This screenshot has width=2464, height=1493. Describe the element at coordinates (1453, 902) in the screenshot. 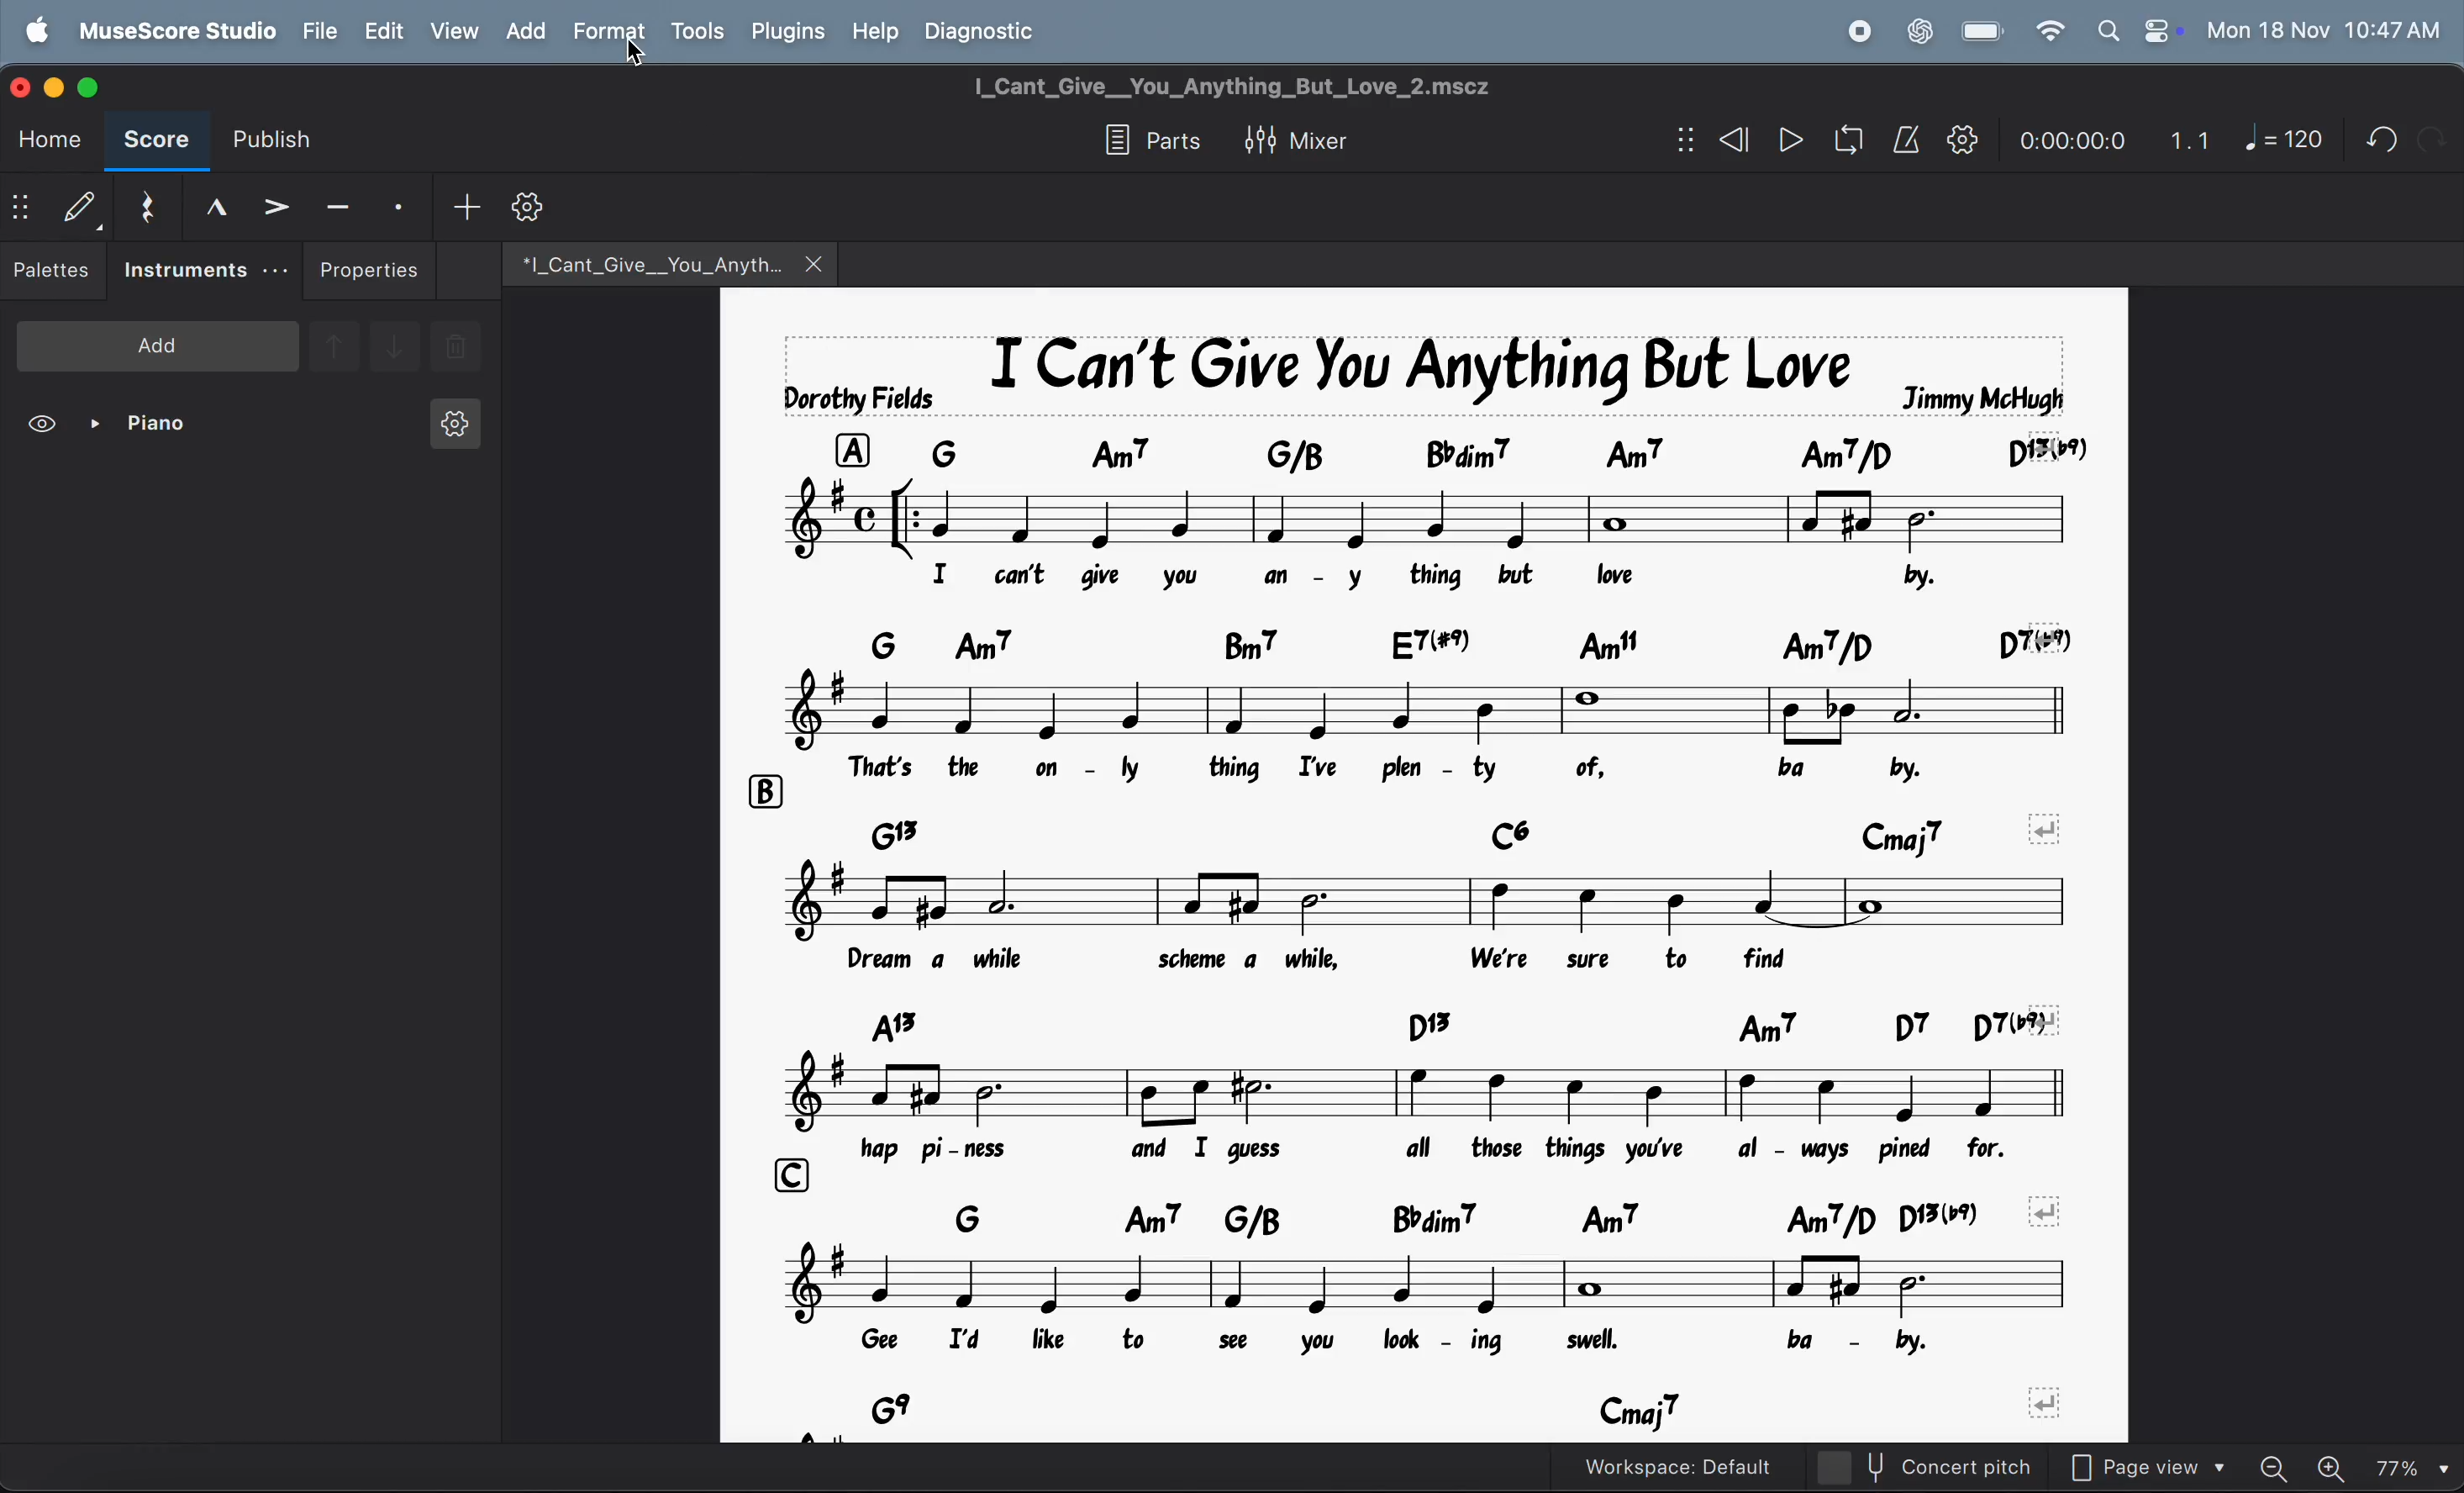

I see `notes` at that location.